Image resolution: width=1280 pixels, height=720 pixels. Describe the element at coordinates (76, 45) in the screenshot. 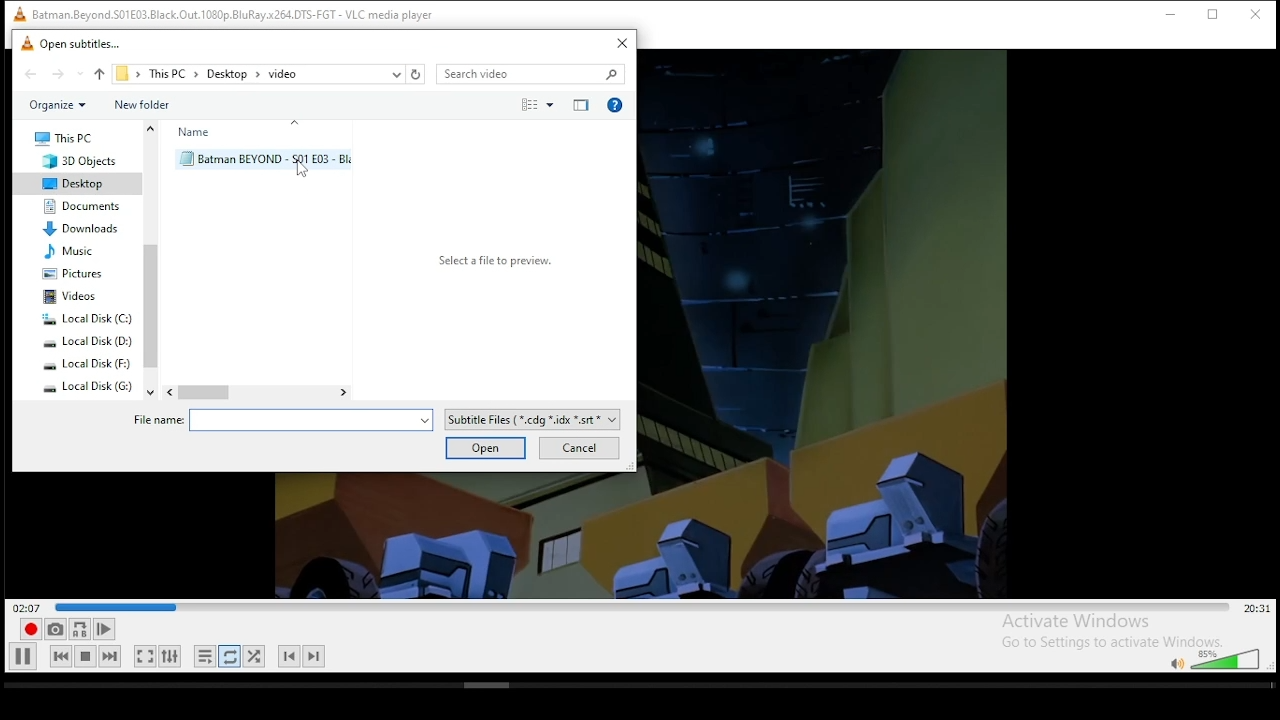

I see `open subtitle window` at that location.